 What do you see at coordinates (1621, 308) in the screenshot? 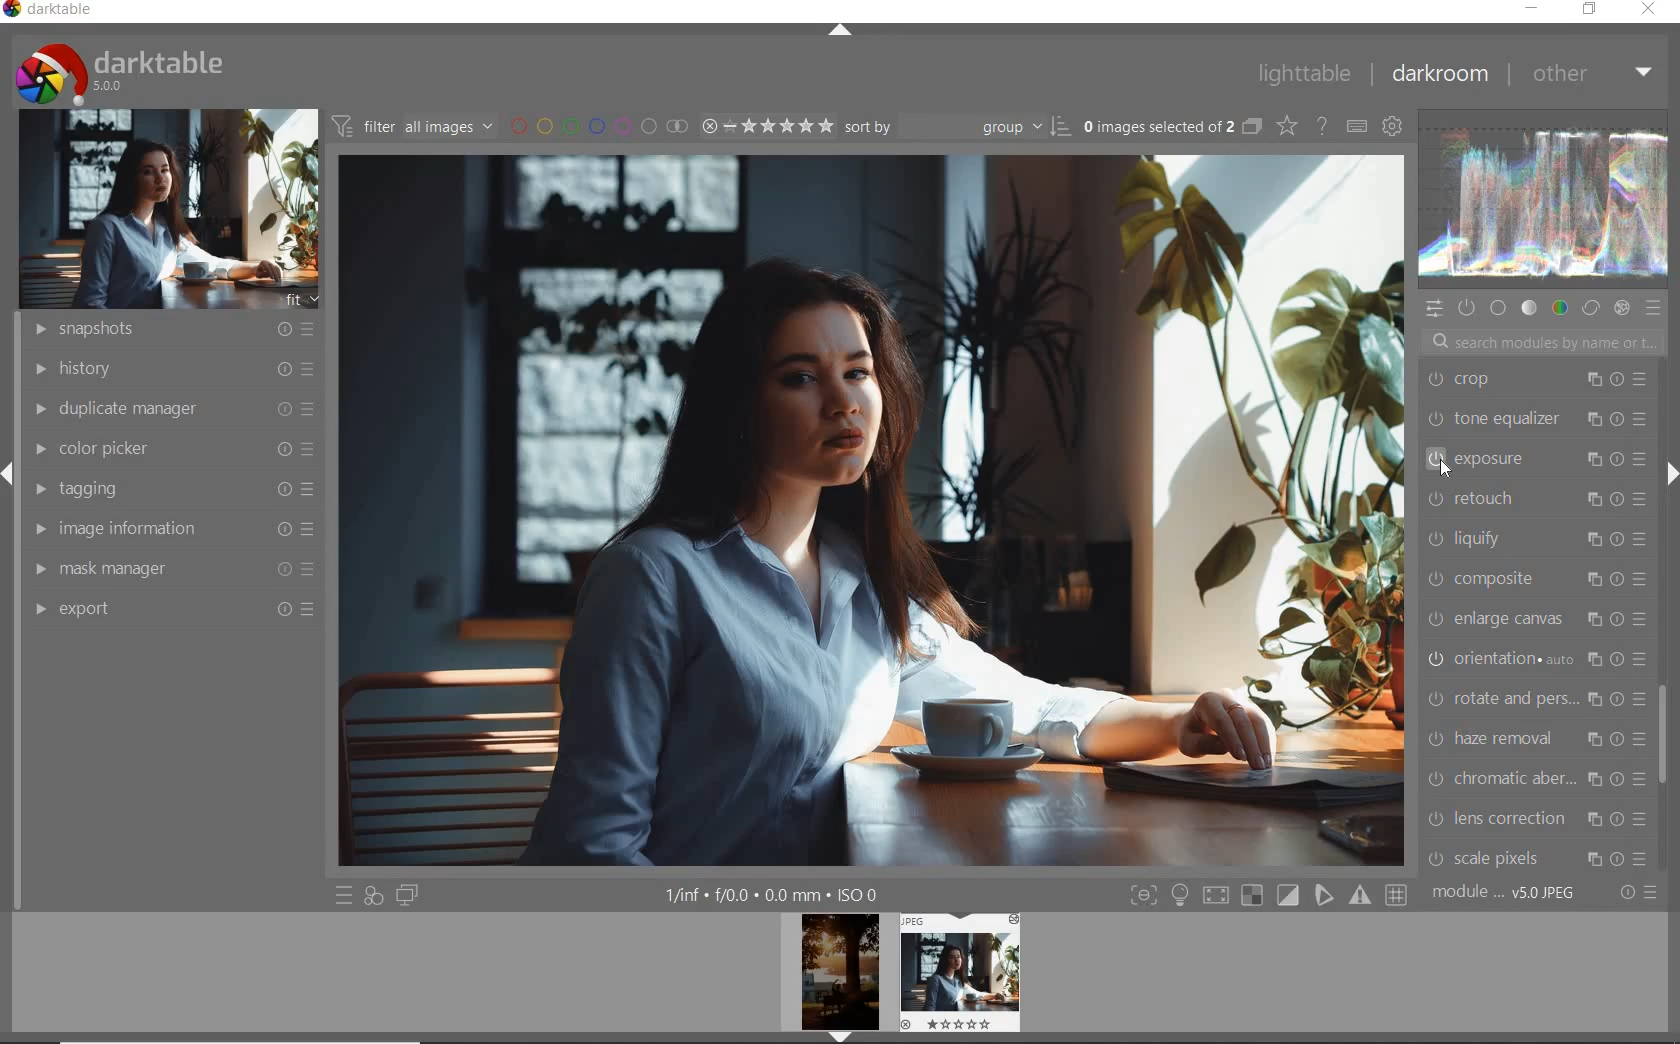
I see `EFFECT` at bounding box center [1621, 308].